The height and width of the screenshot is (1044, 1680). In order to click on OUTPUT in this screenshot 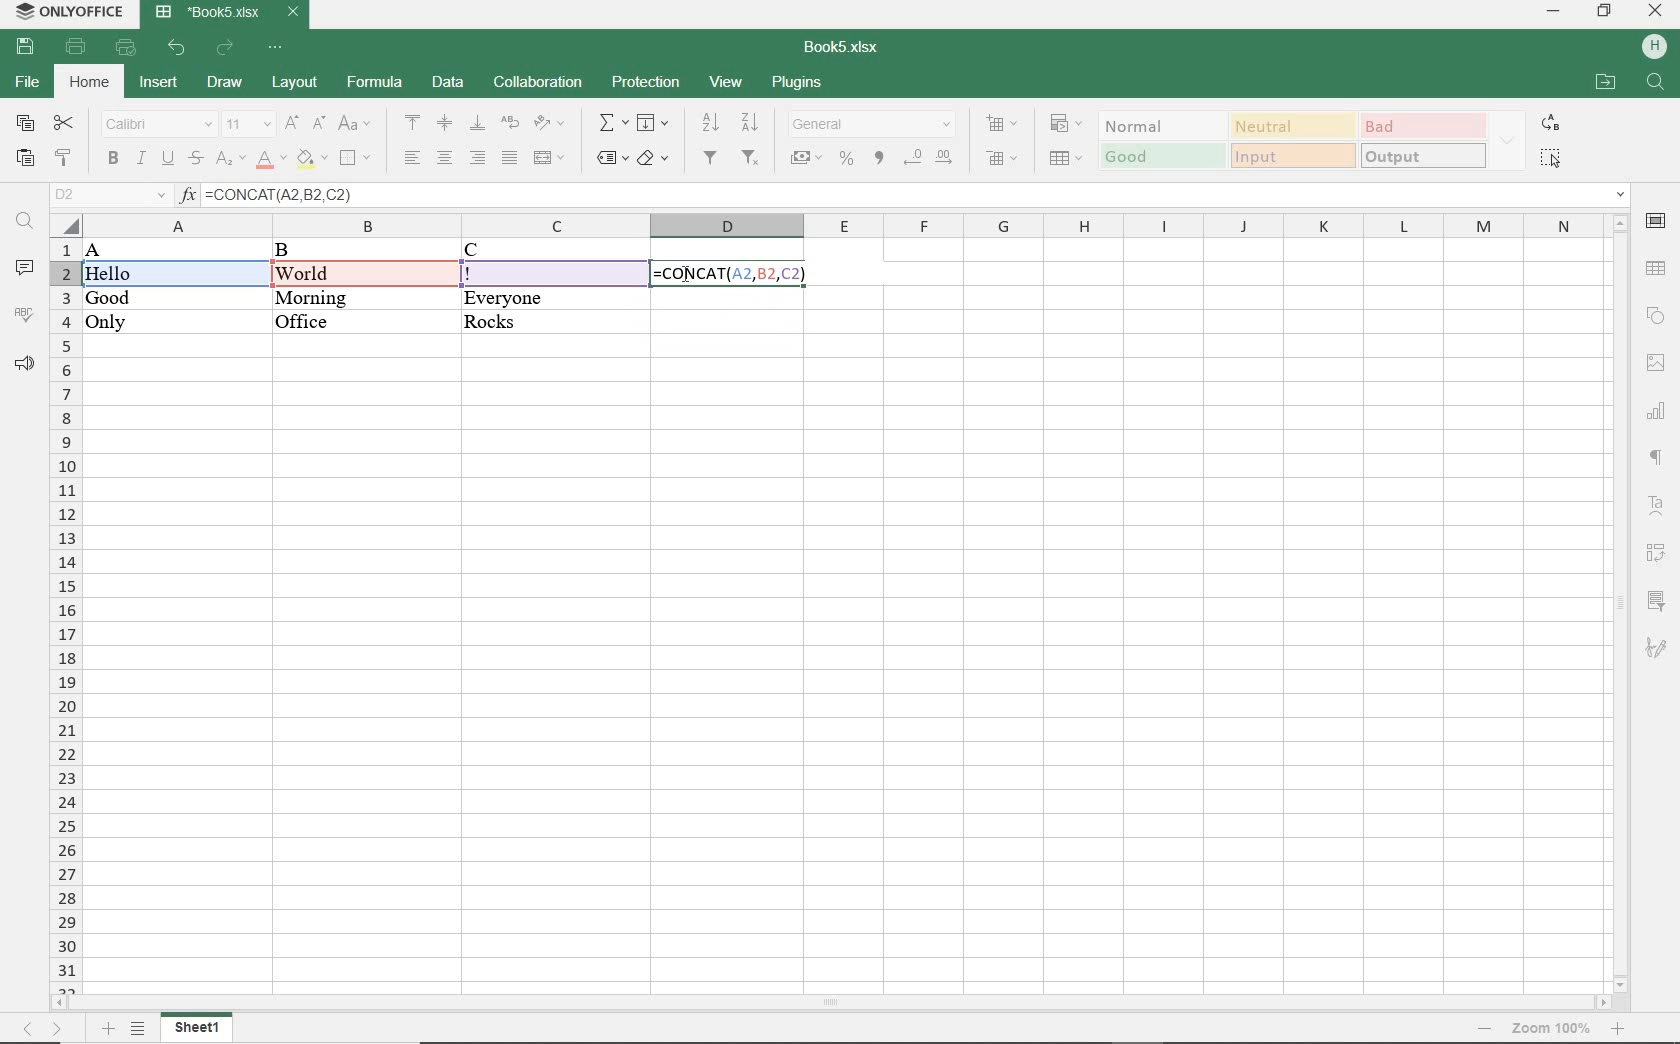, I will do `click(1423, 154)`.